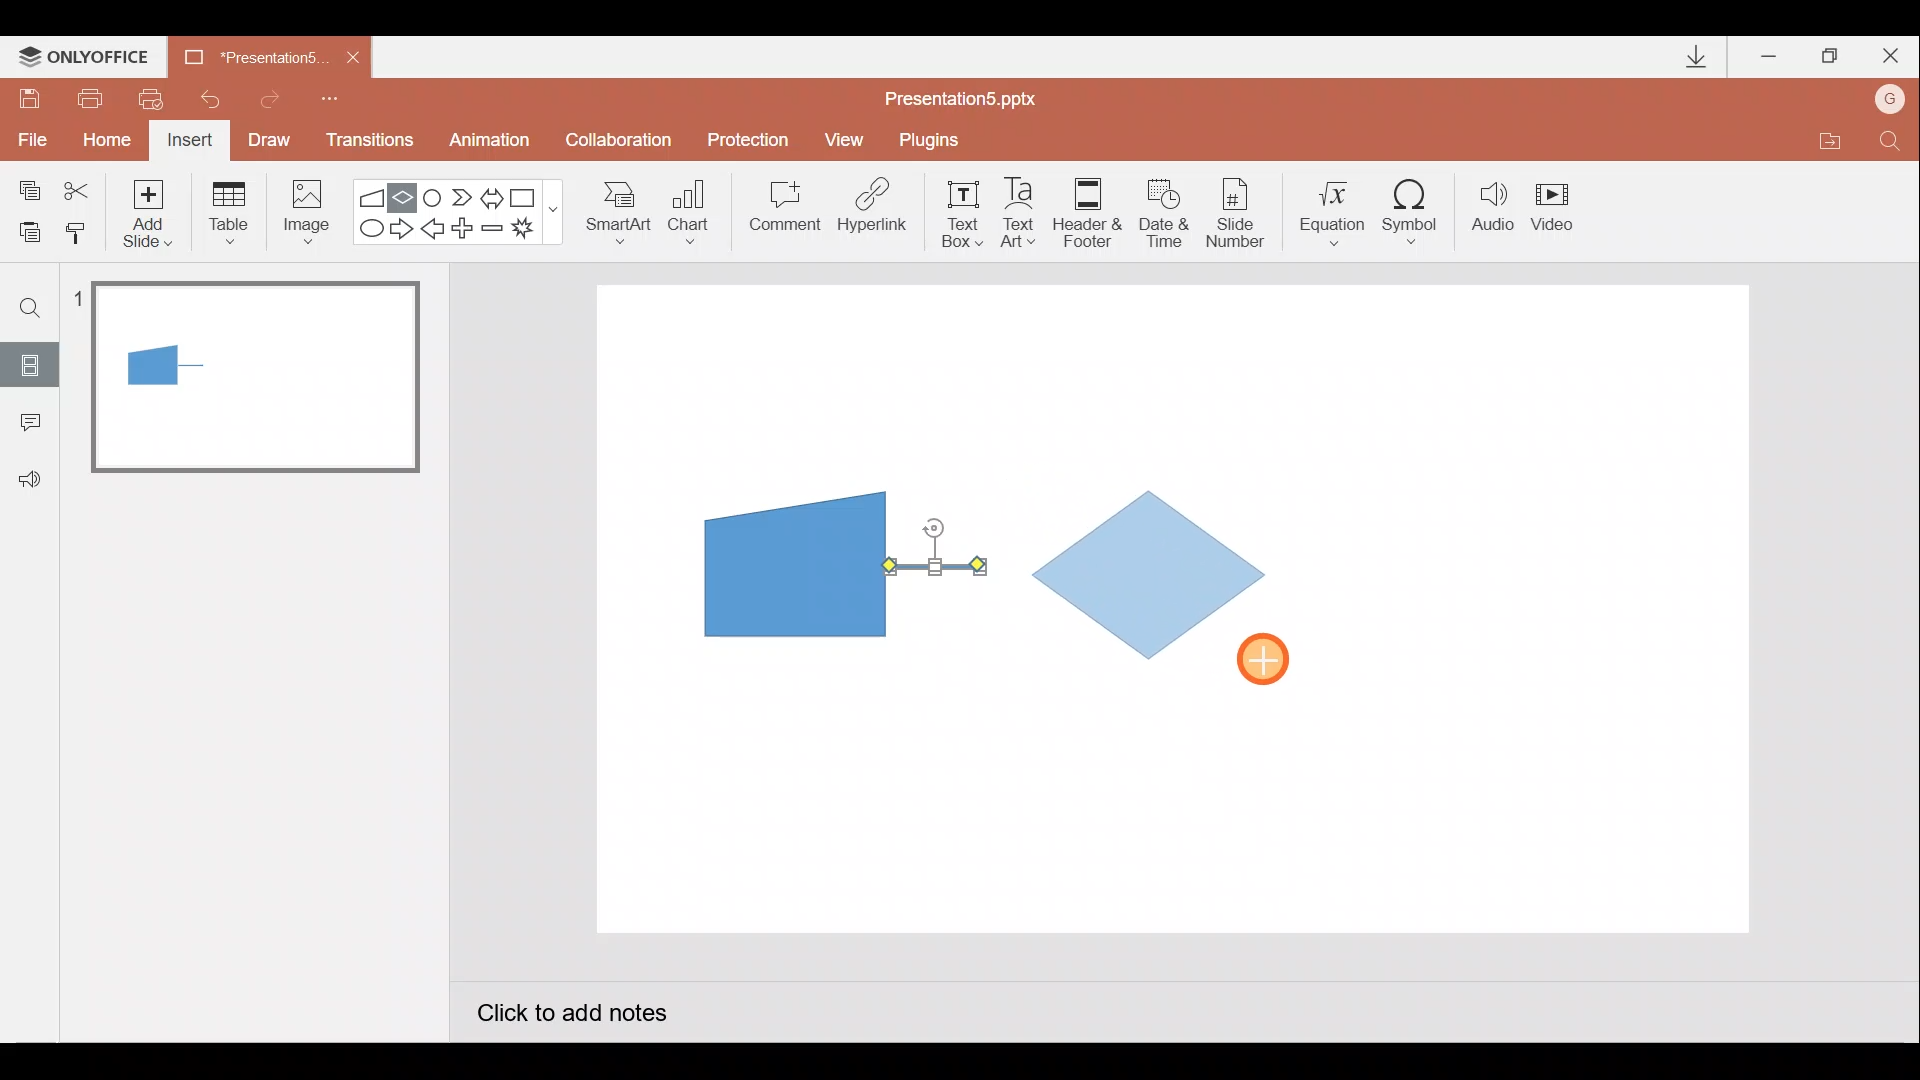 The image size is (1920, 1080). I want to click on Feedback & support, so click(31, 478).